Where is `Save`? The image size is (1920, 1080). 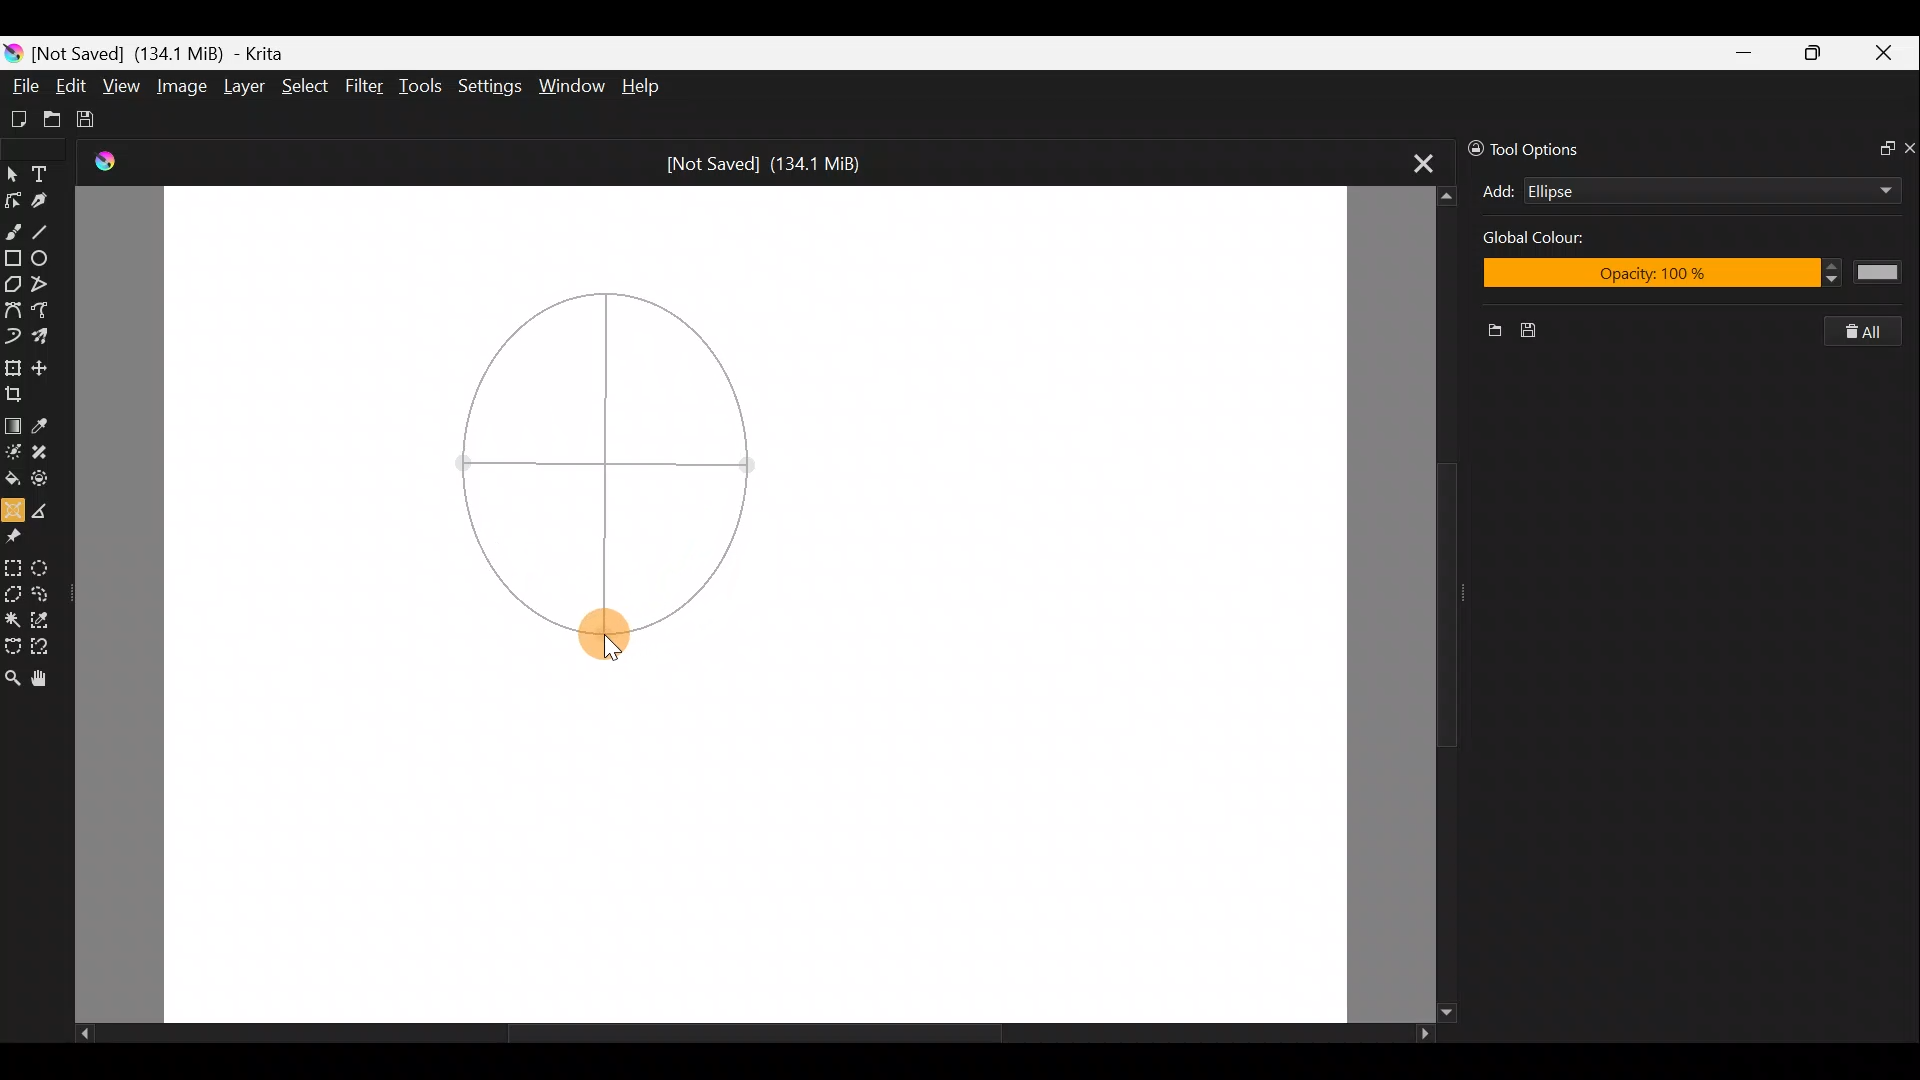 Save is located at coordinates (1540, 331).